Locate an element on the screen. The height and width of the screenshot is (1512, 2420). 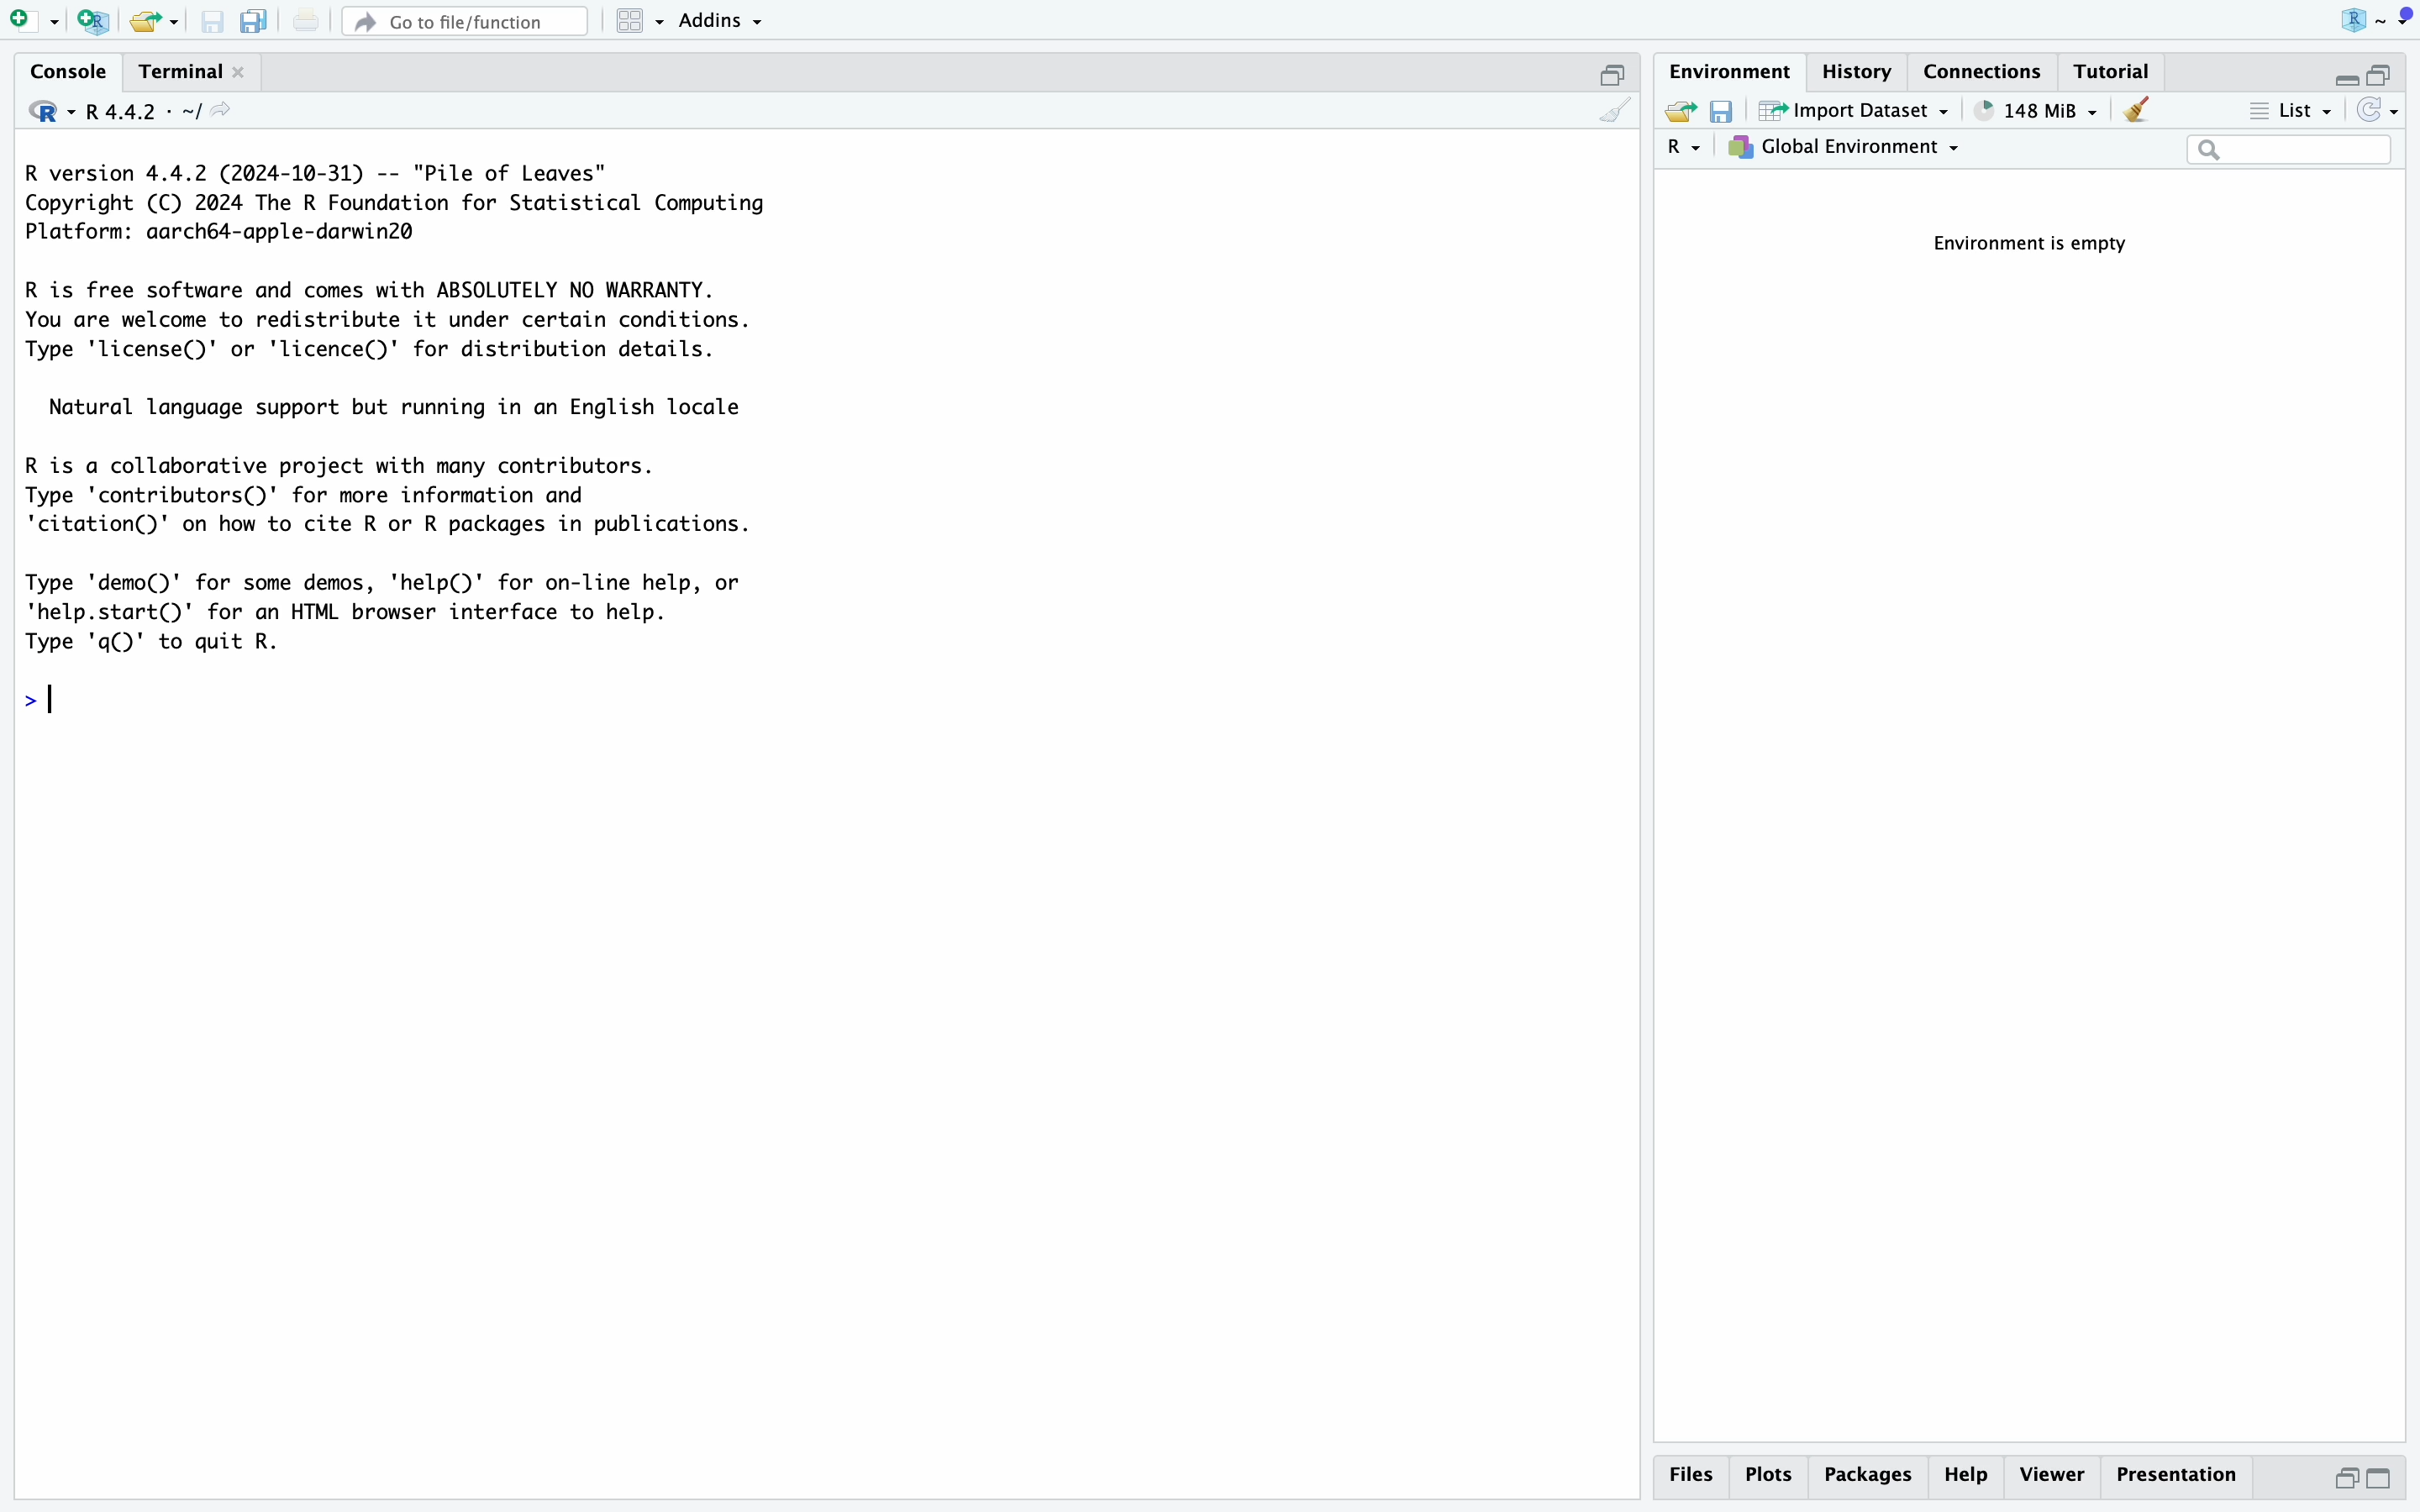
tutorial is located at coordinates (2117, 70).